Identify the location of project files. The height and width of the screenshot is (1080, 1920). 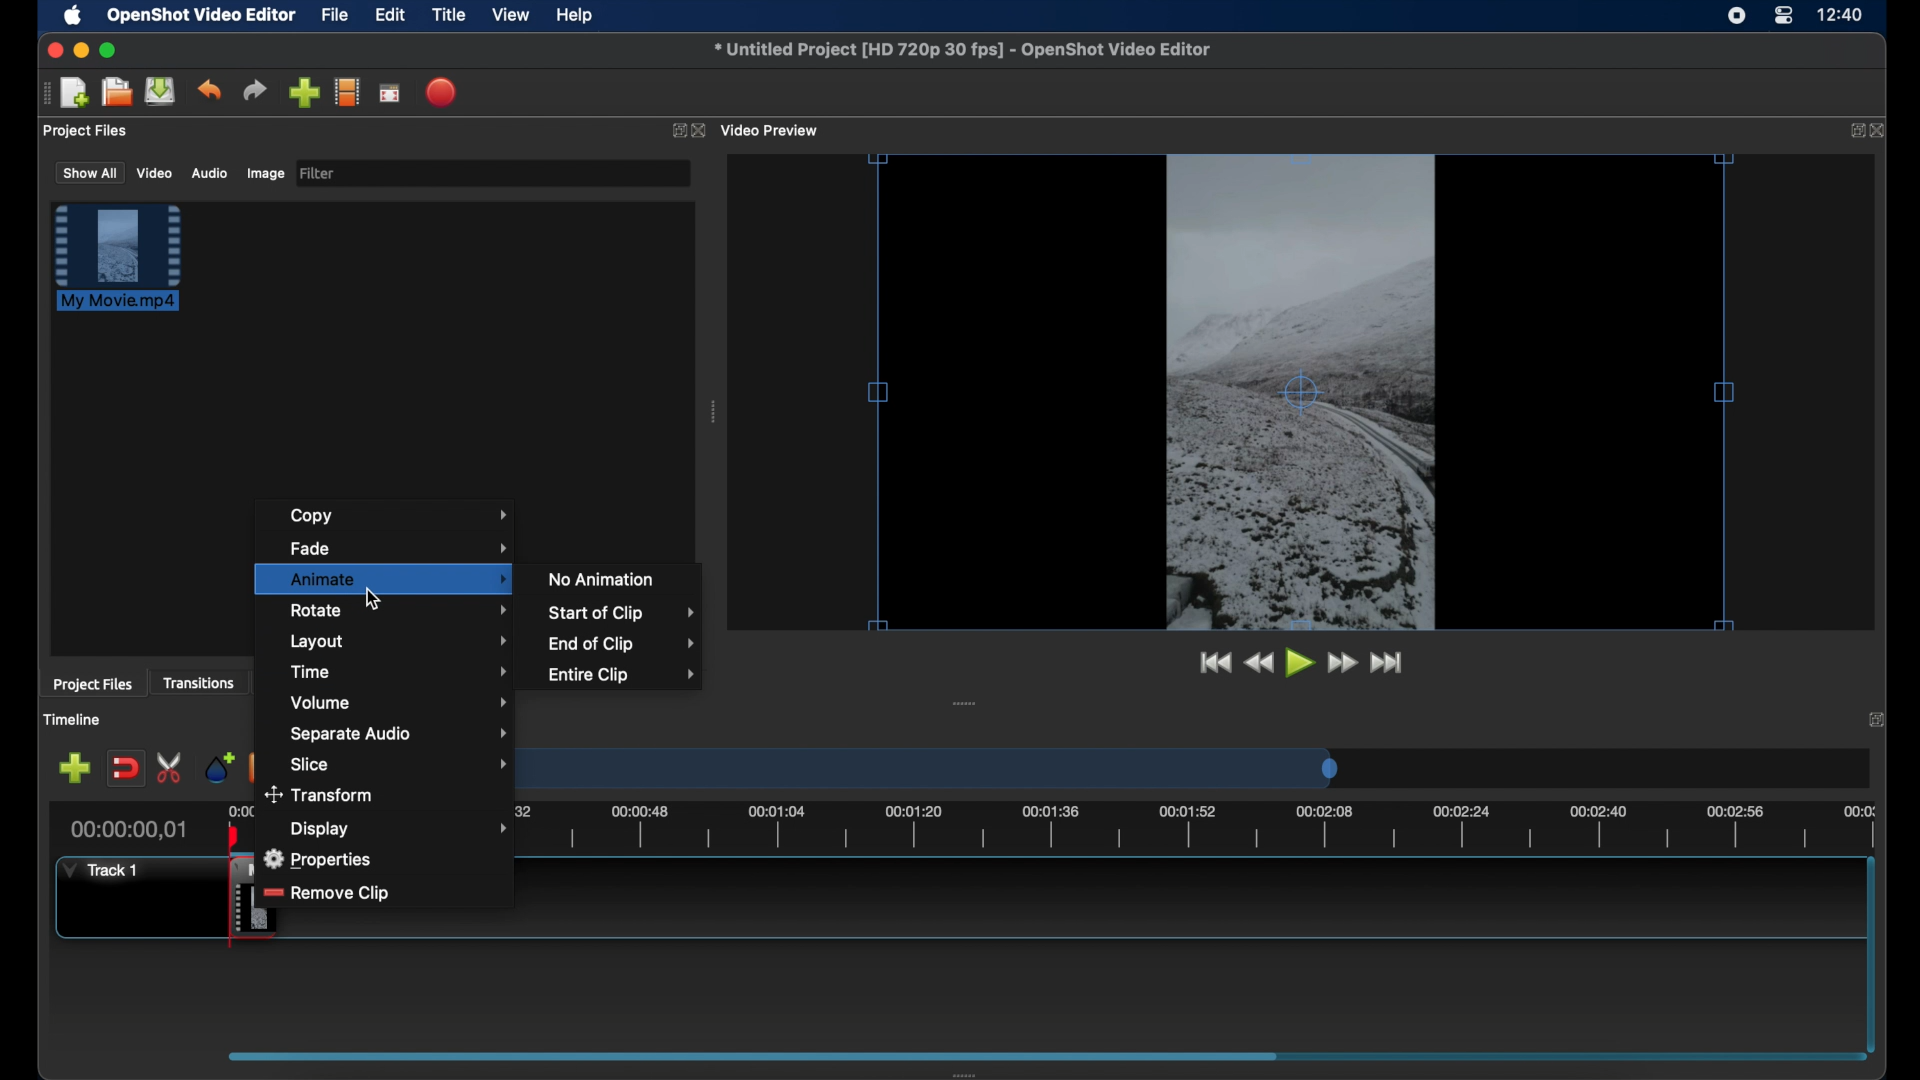
(86, 131).